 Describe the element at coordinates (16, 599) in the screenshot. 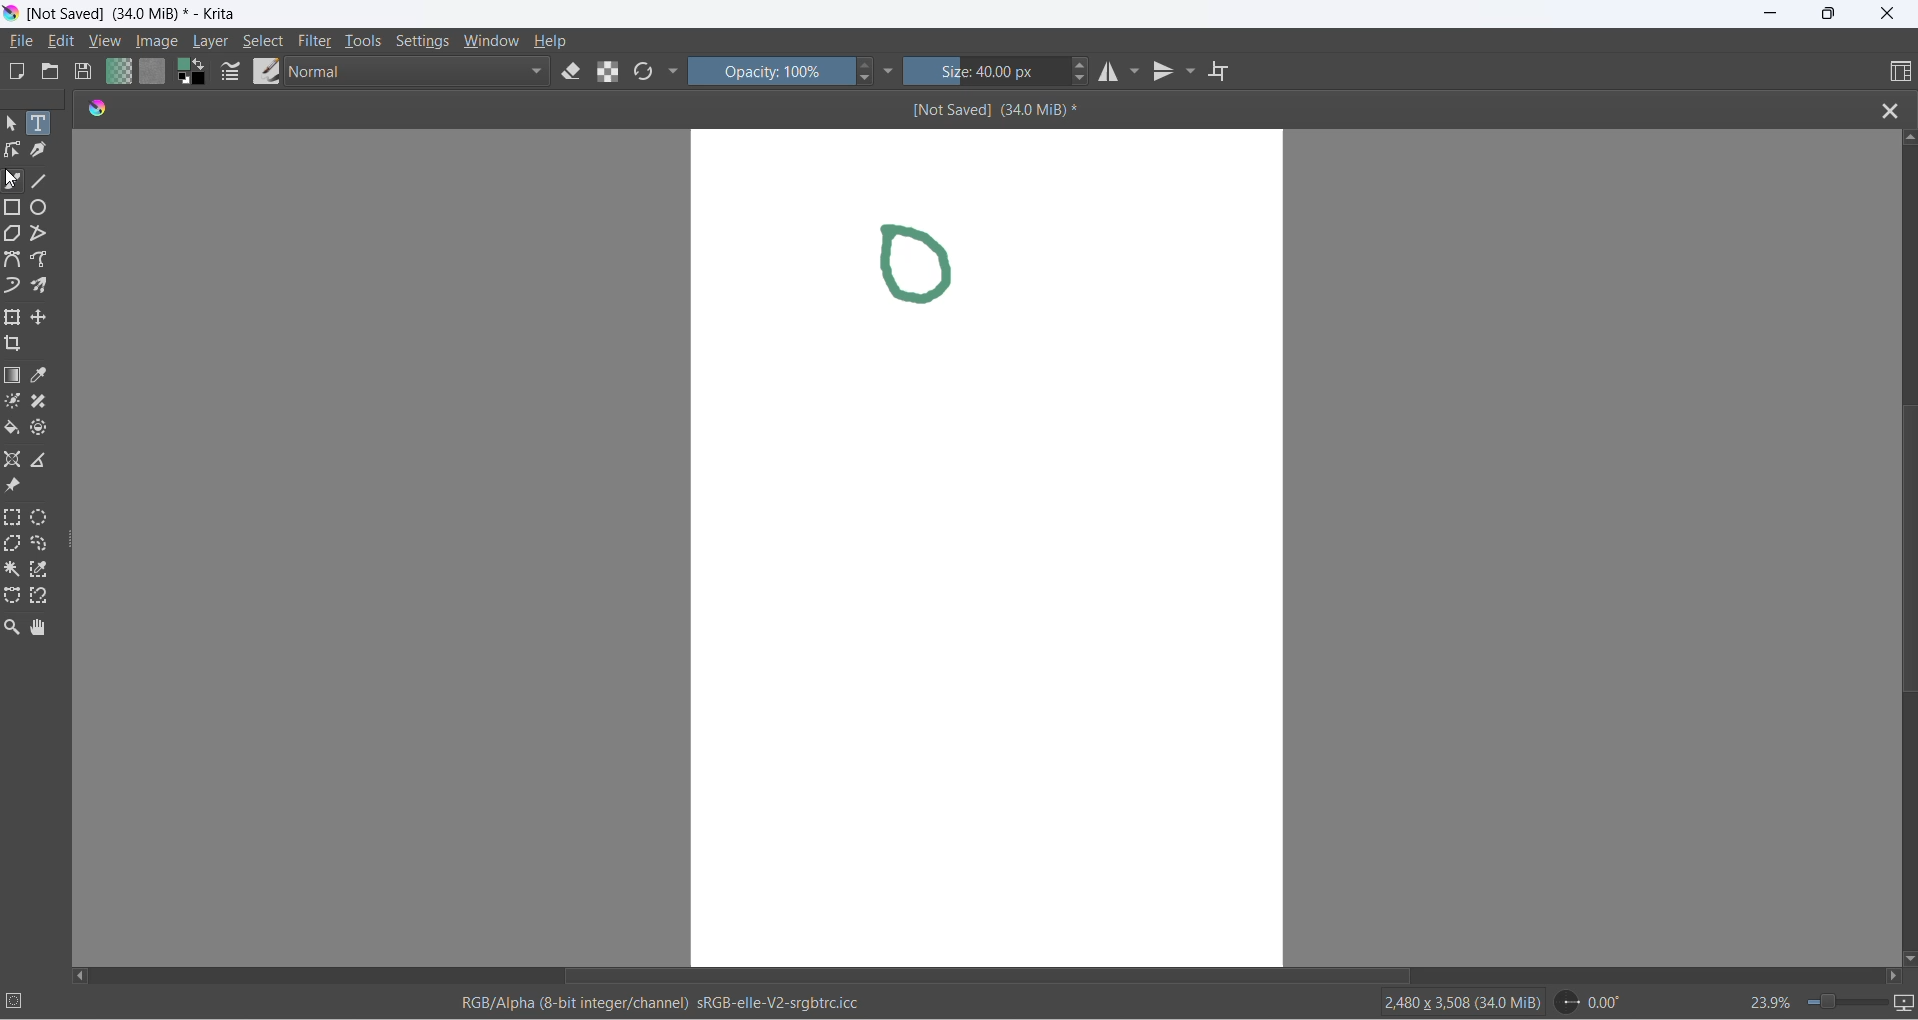

I see `Bezier curve selection tool ` at that location.